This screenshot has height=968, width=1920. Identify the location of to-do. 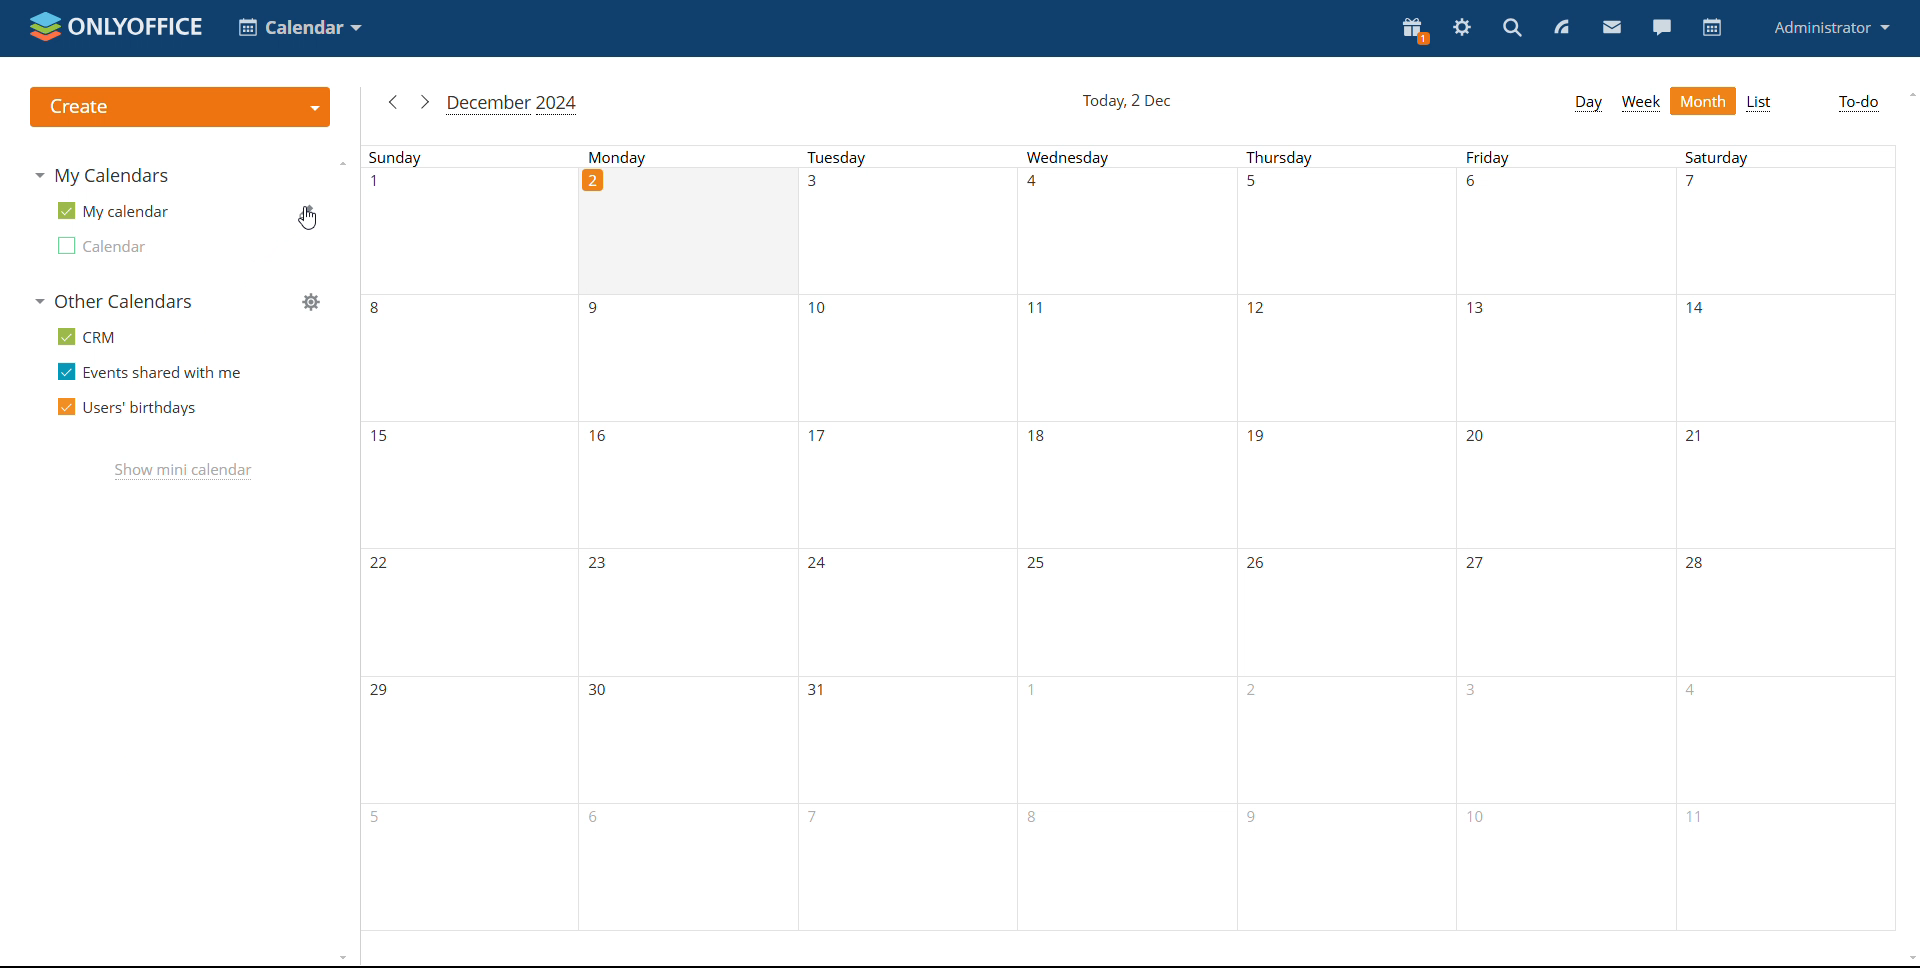
(1858, 102).